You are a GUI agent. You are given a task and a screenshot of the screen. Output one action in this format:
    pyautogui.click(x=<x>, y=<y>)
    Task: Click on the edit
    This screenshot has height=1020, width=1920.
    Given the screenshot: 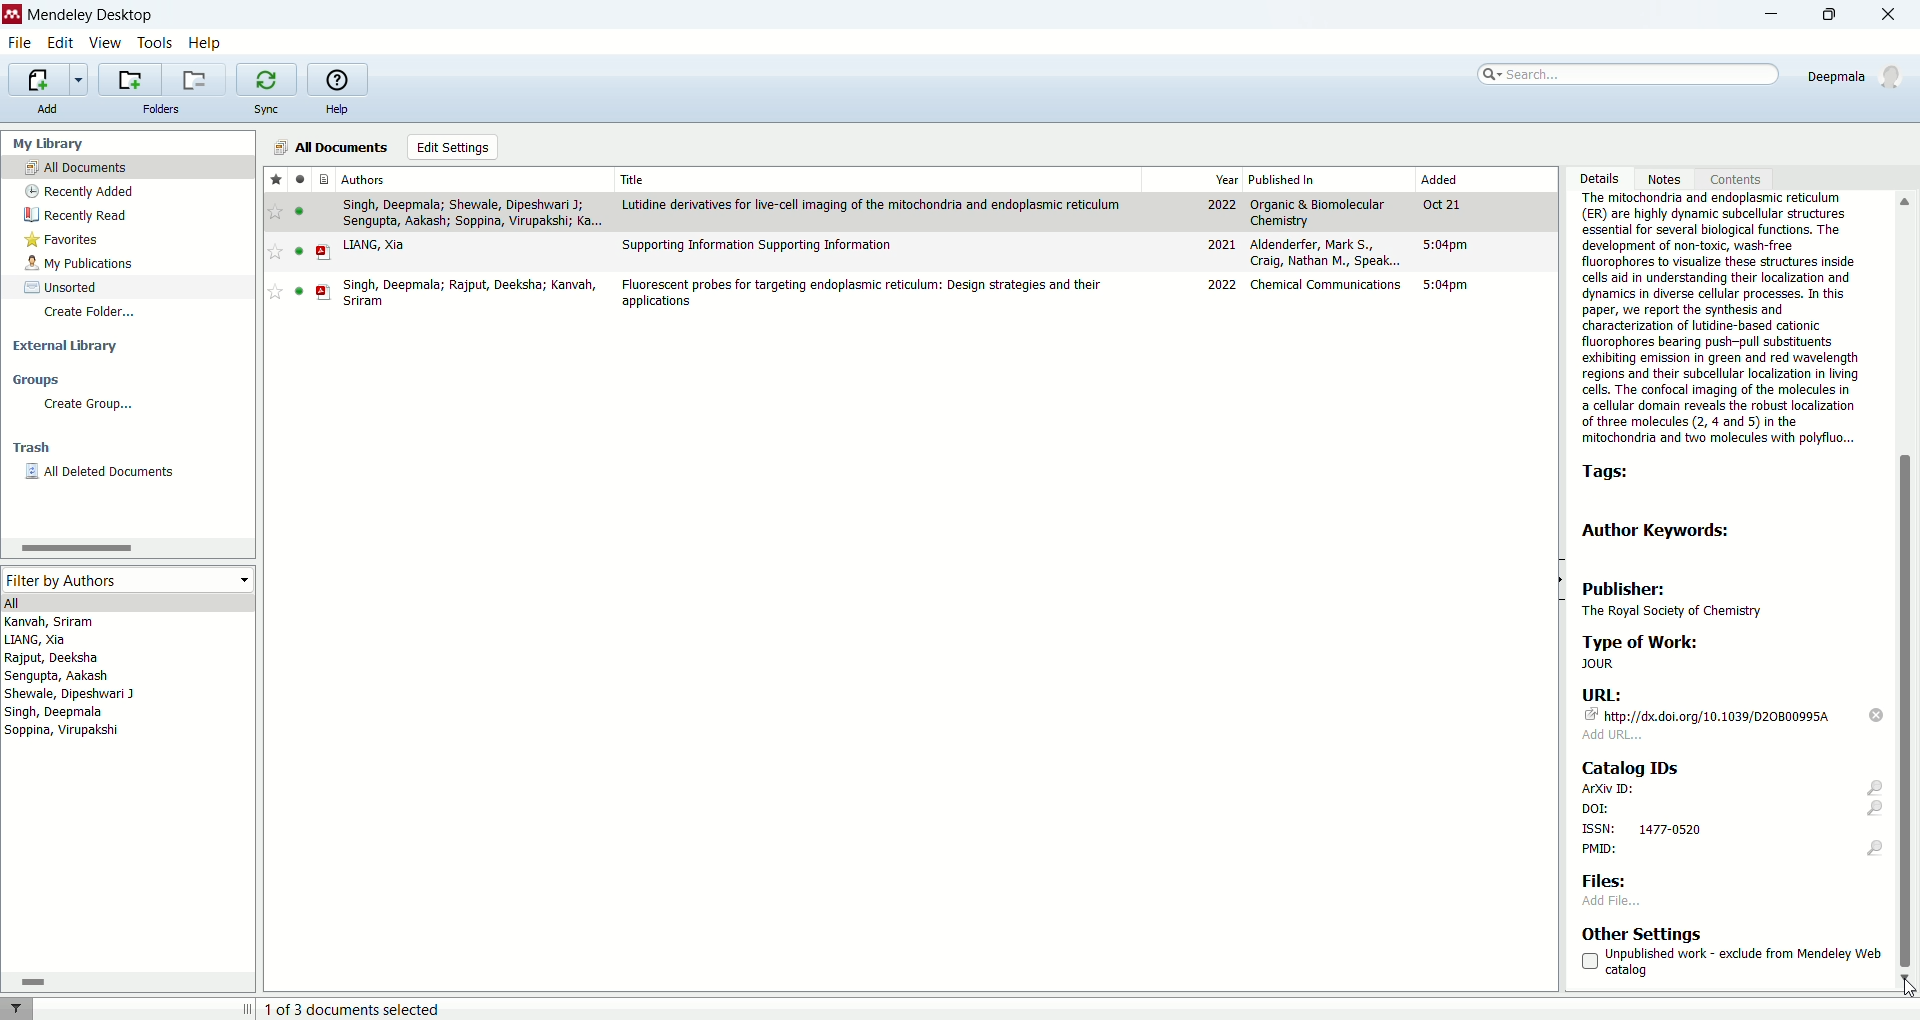 What is the action you would take?
    pyautogui.click(x=58, y=44)
    